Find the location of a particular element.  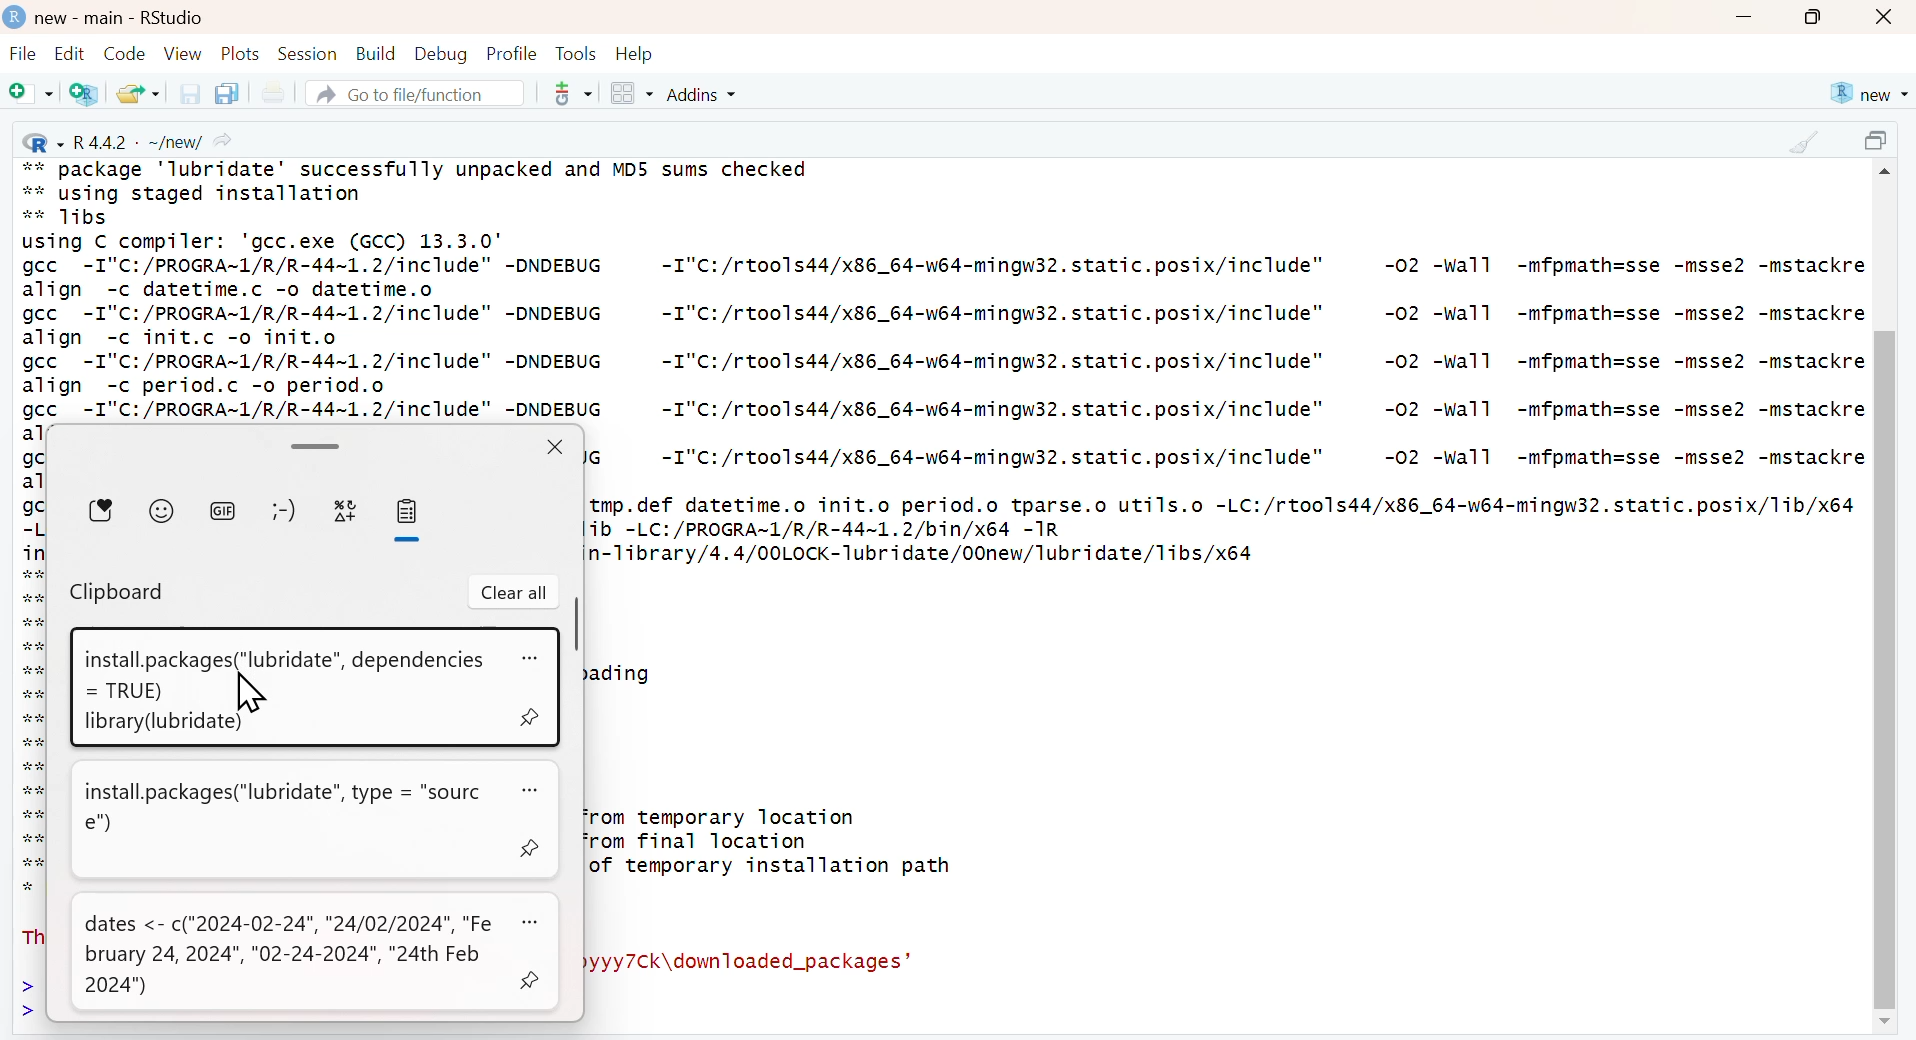

minimize is located at coordinates (1743, 19).